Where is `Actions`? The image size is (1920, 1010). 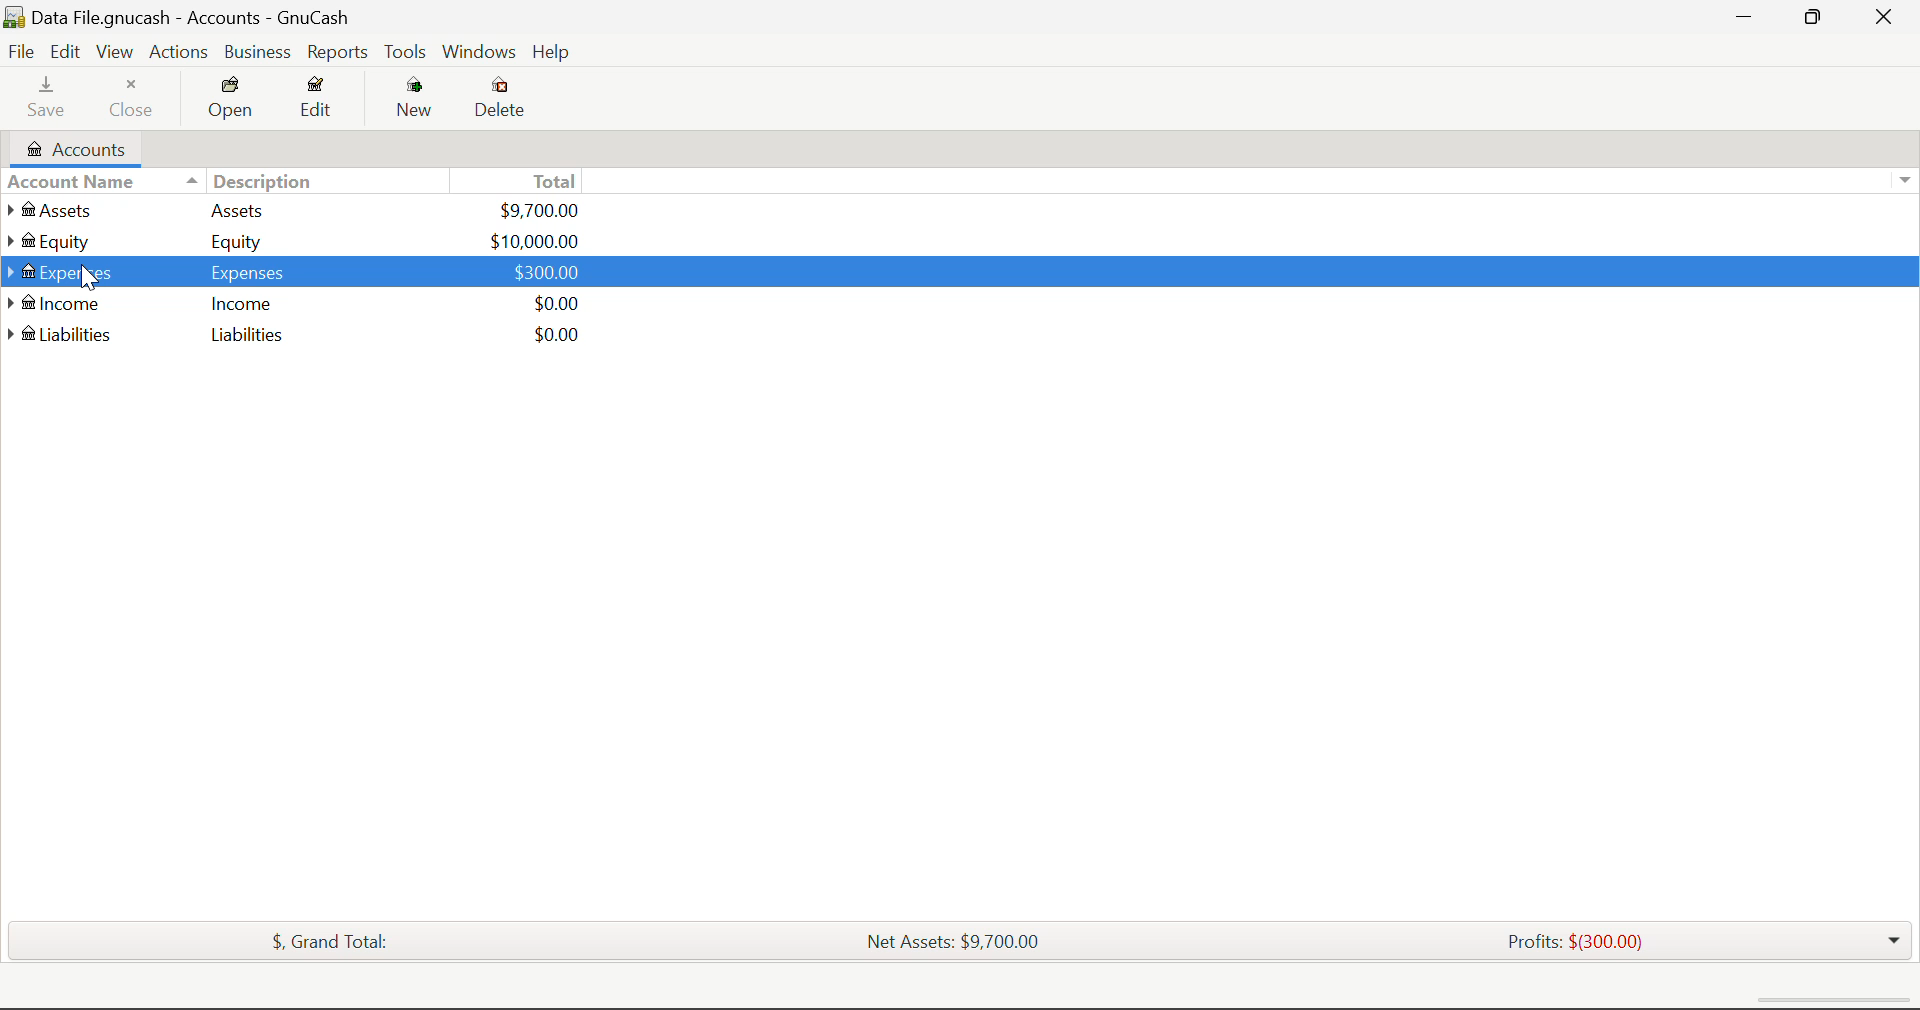 Actions is located at coordinates (180, 55).